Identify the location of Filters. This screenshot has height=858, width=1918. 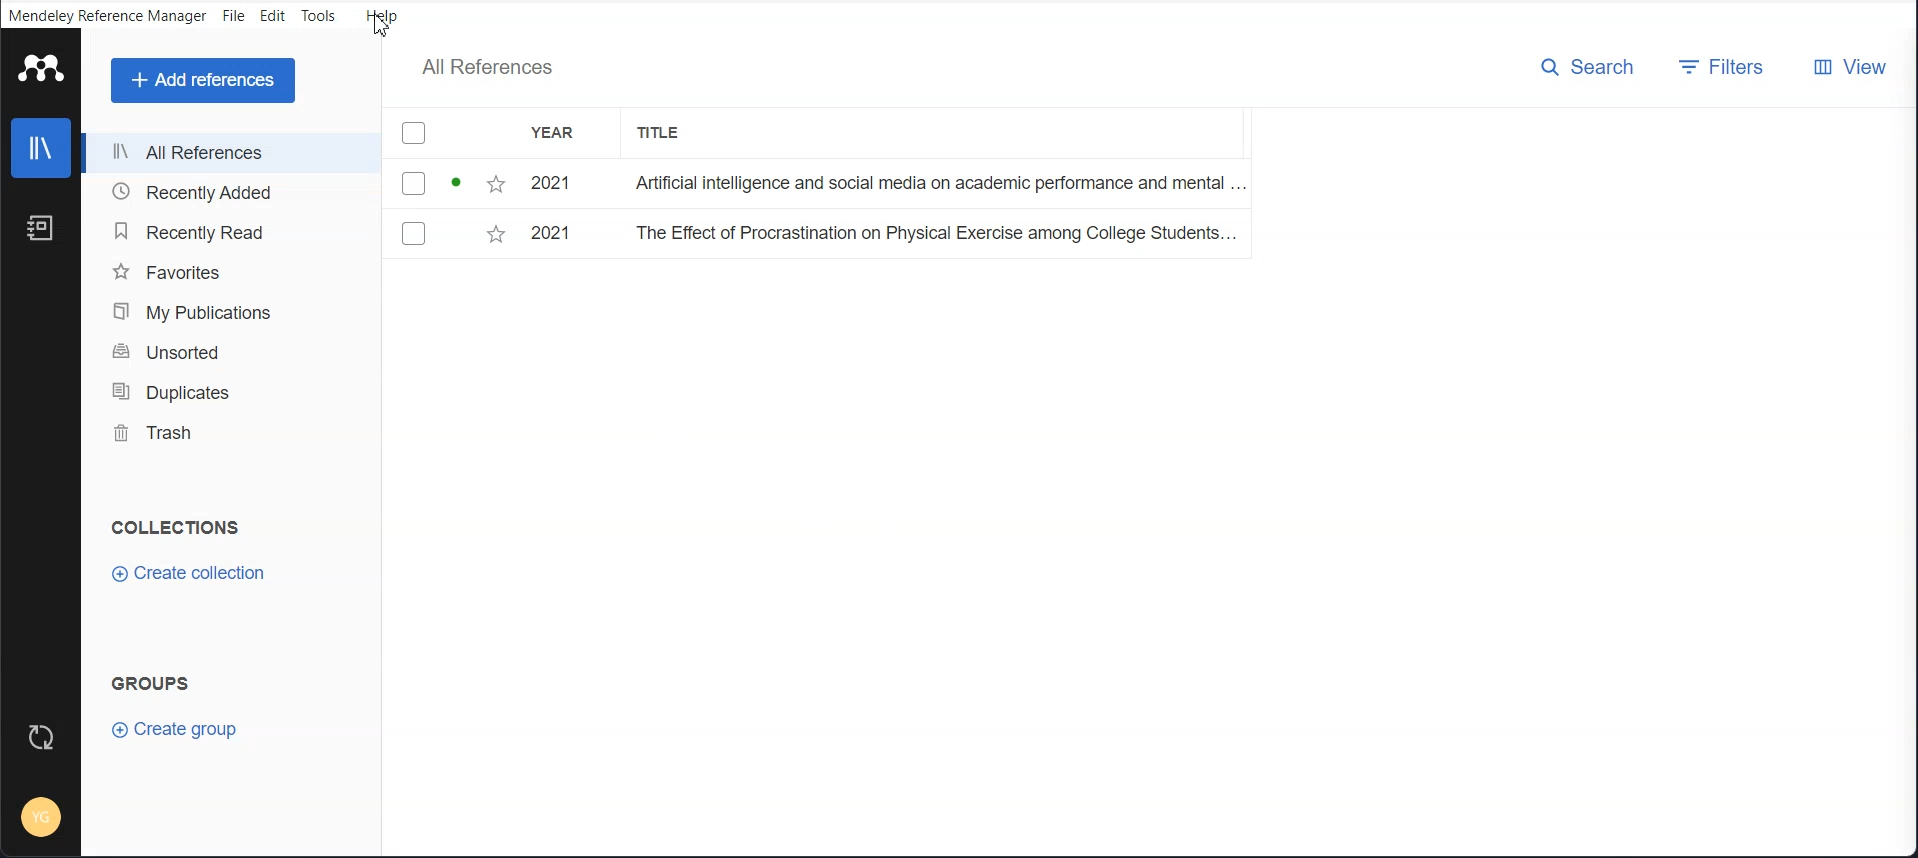
(1723, 67).